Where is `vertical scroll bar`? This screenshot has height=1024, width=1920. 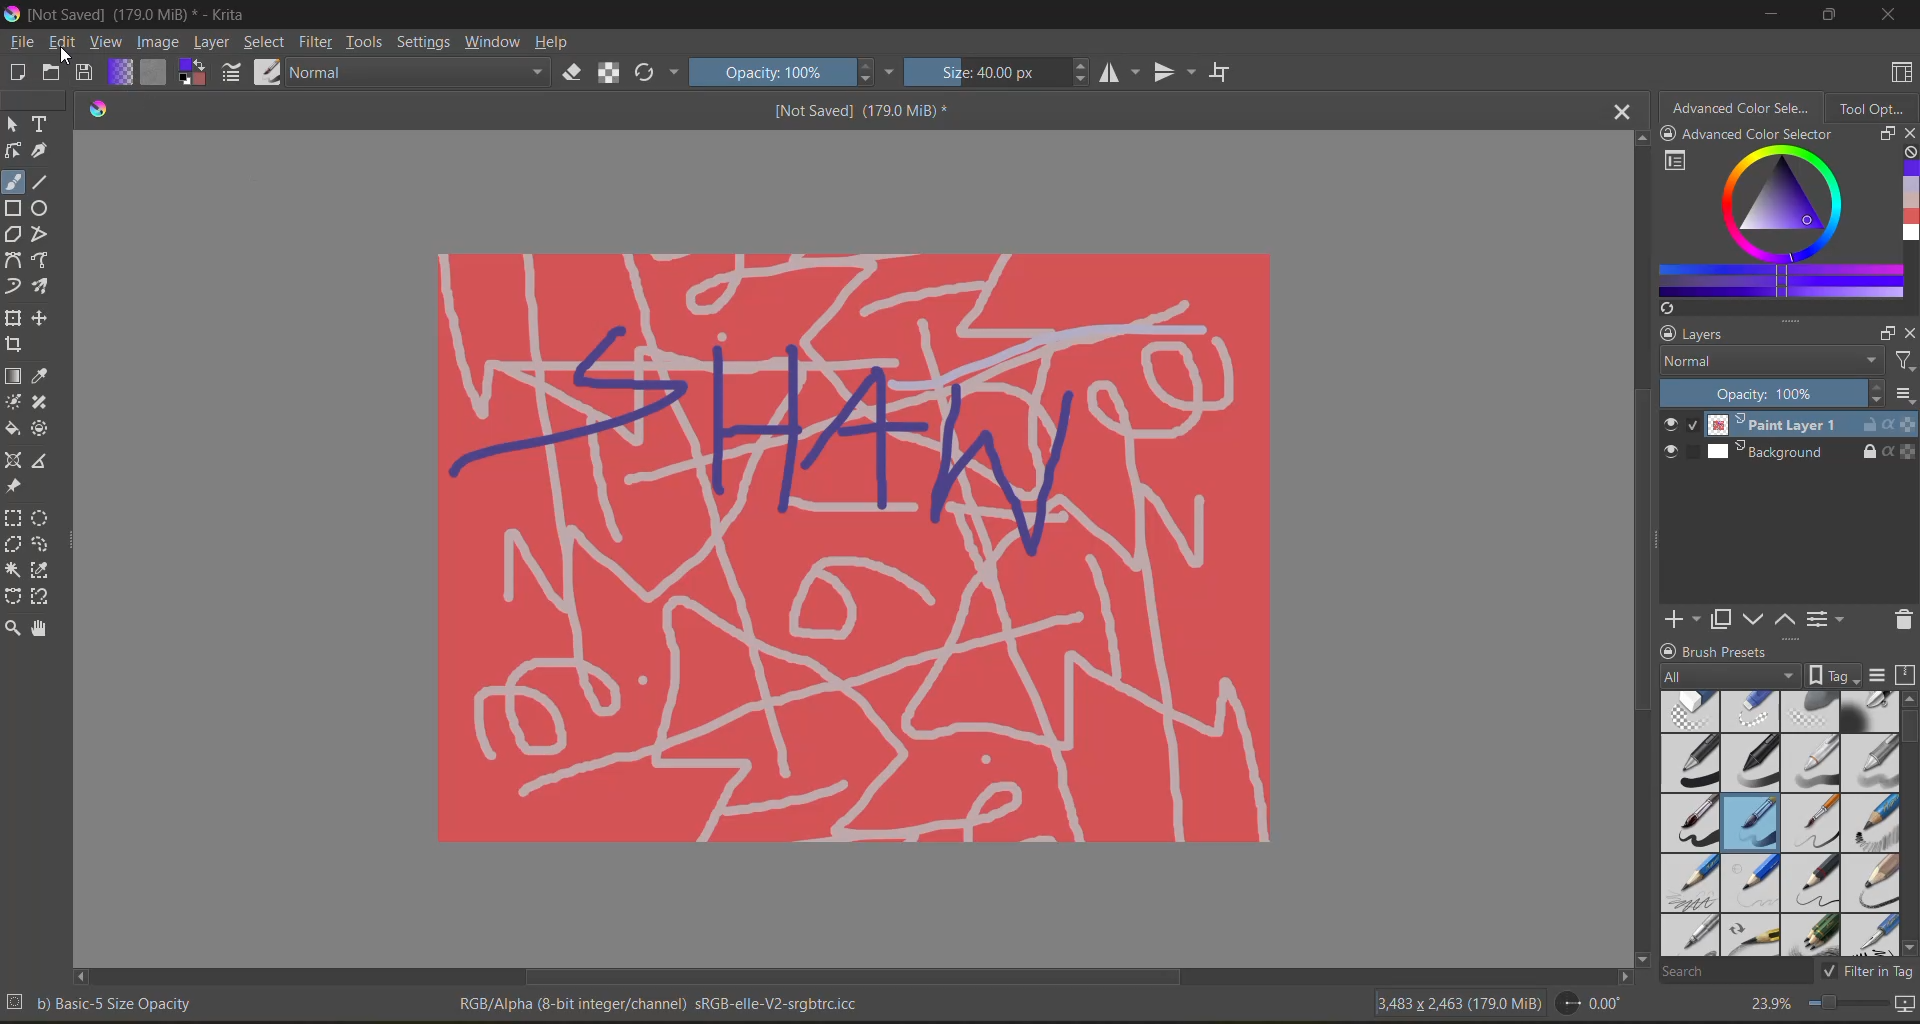 vertical scroll bar is located at coordinates (1908, 732).